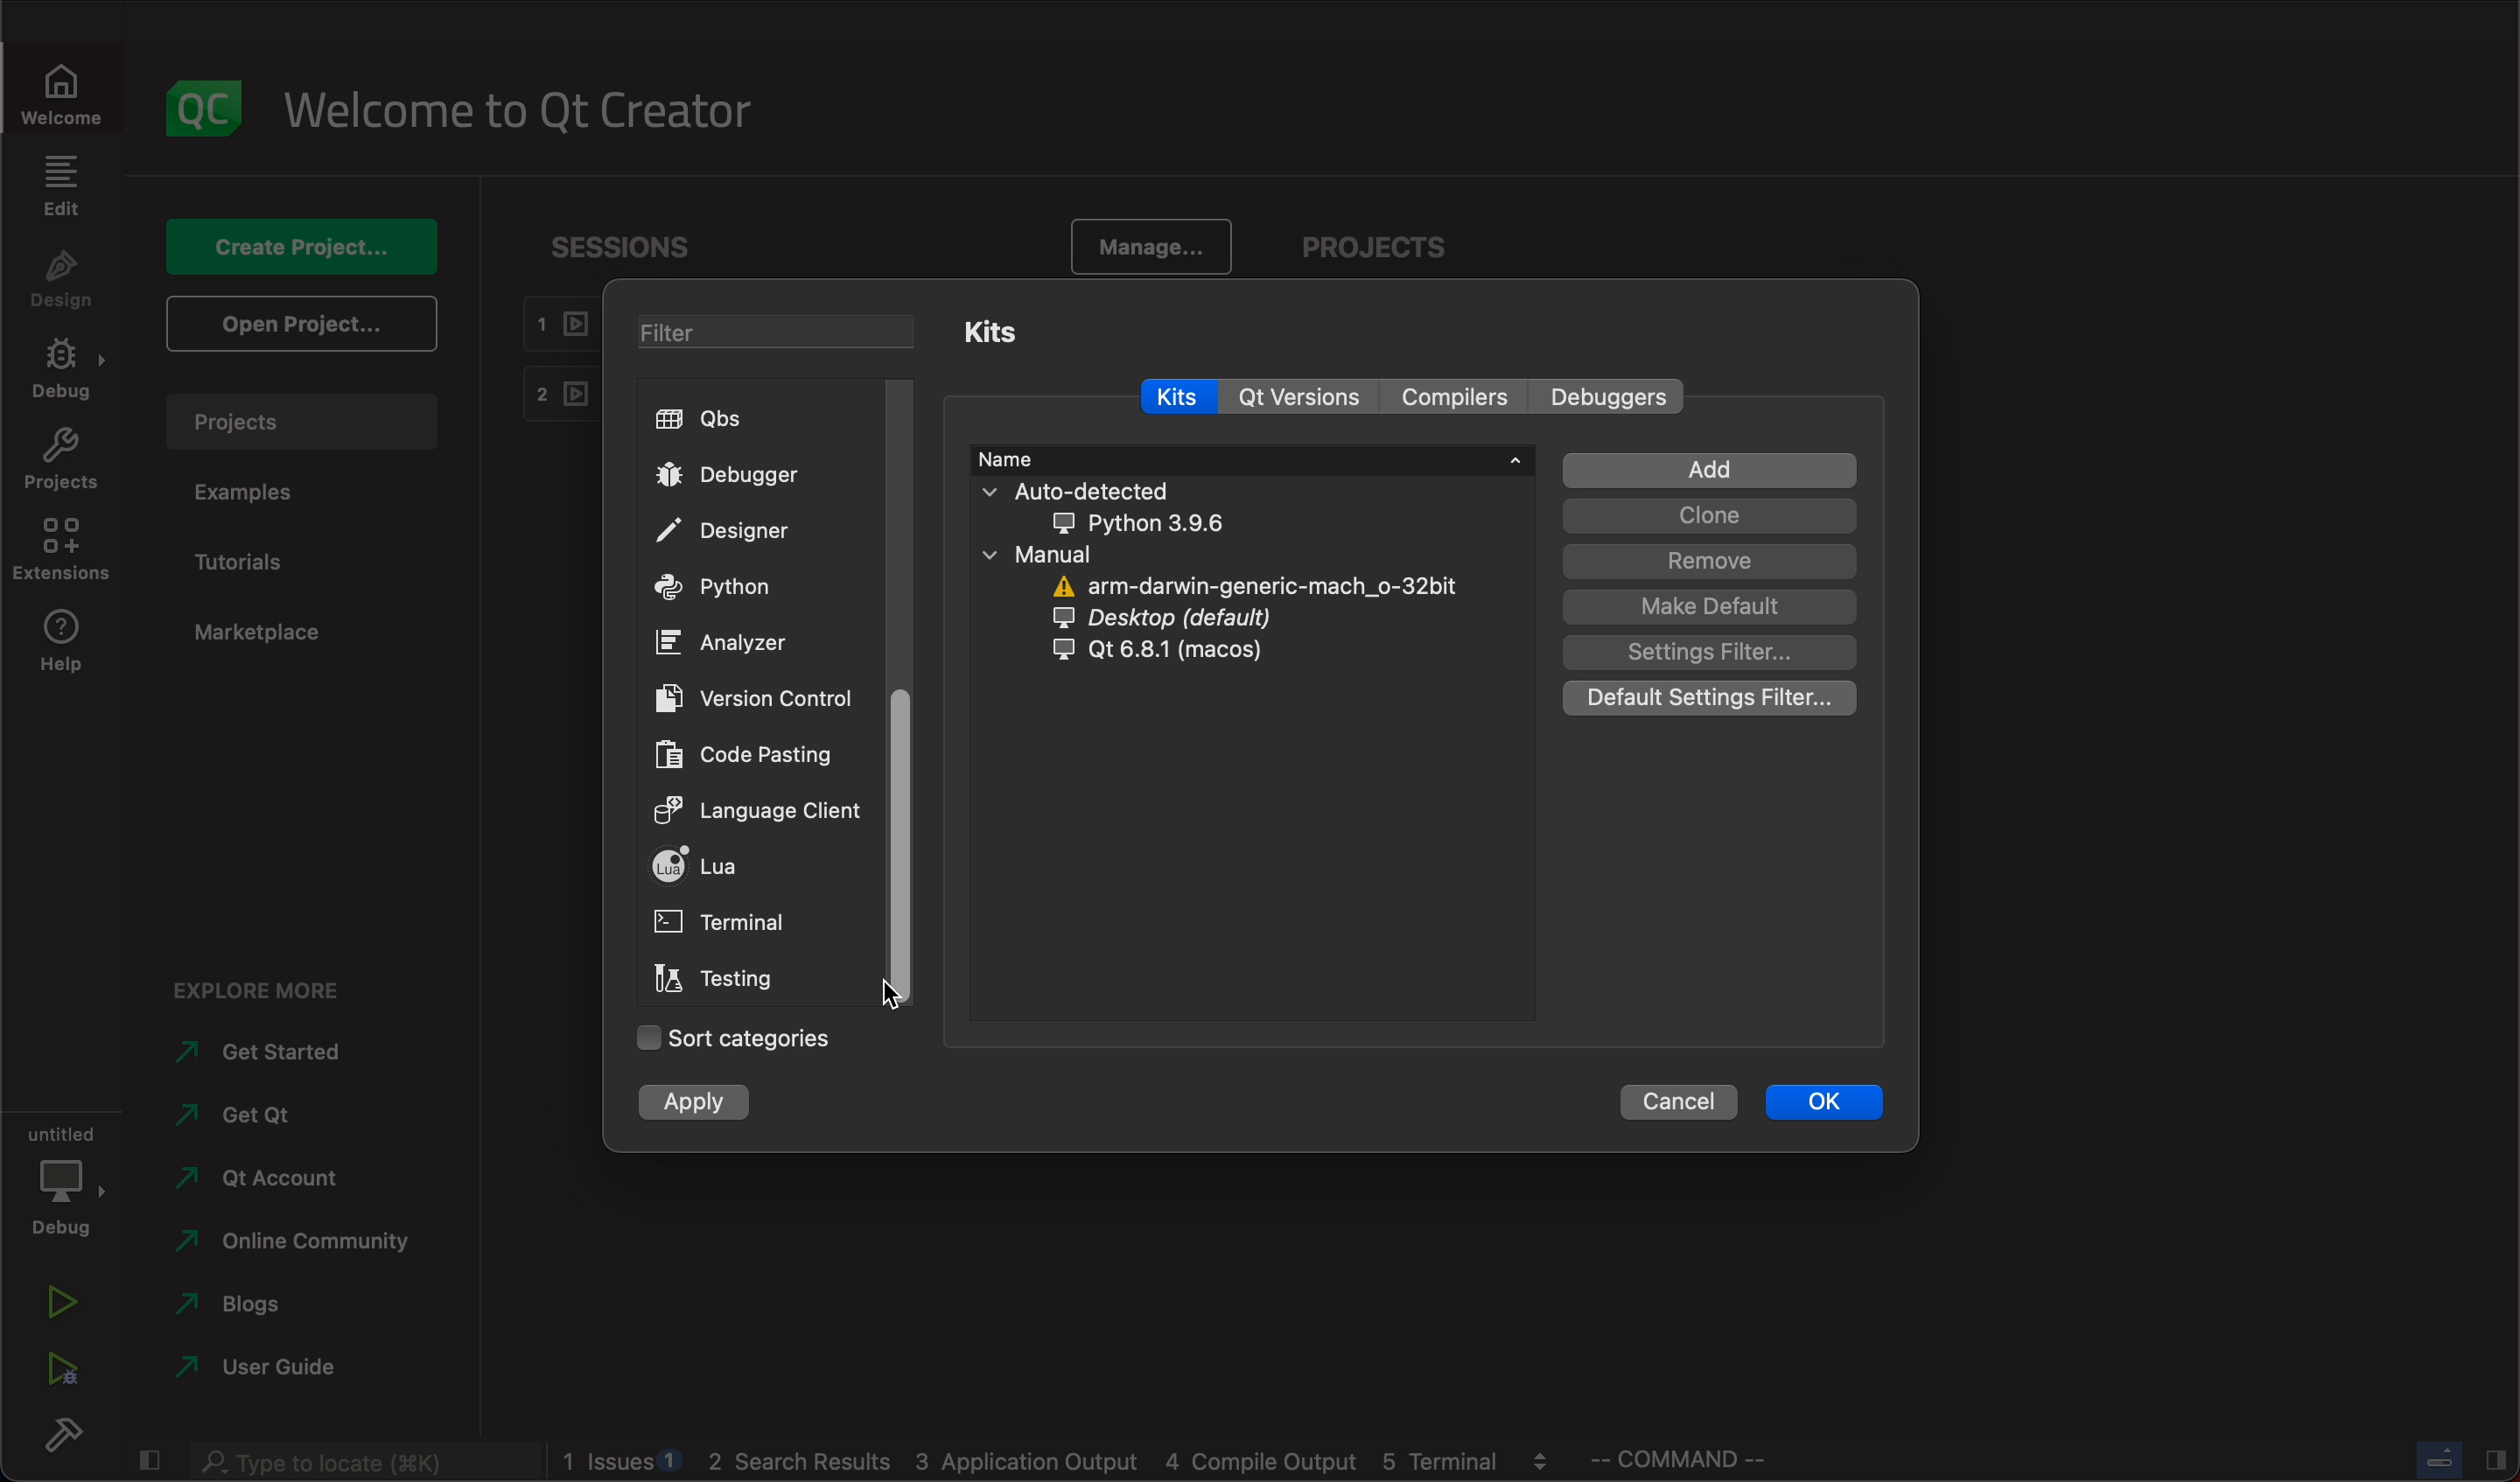  Describe the element at coordinates (1179, 392) in the screenshot. I see `kits` at that location.